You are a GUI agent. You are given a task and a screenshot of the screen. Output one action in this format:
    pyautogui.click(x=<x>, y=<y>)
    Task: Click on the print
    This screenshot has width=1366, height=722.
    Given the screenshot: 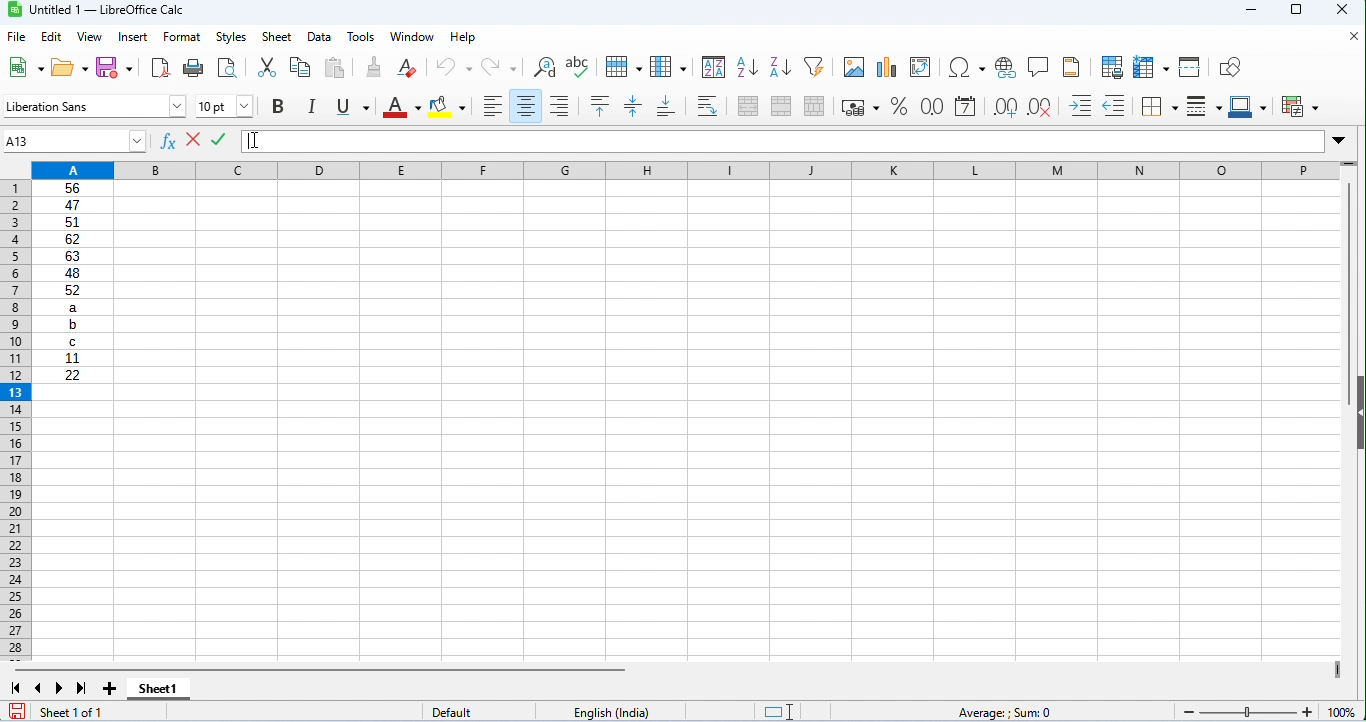 What is the action you would take?
    pyautogui.click(x=192, y=69)
    